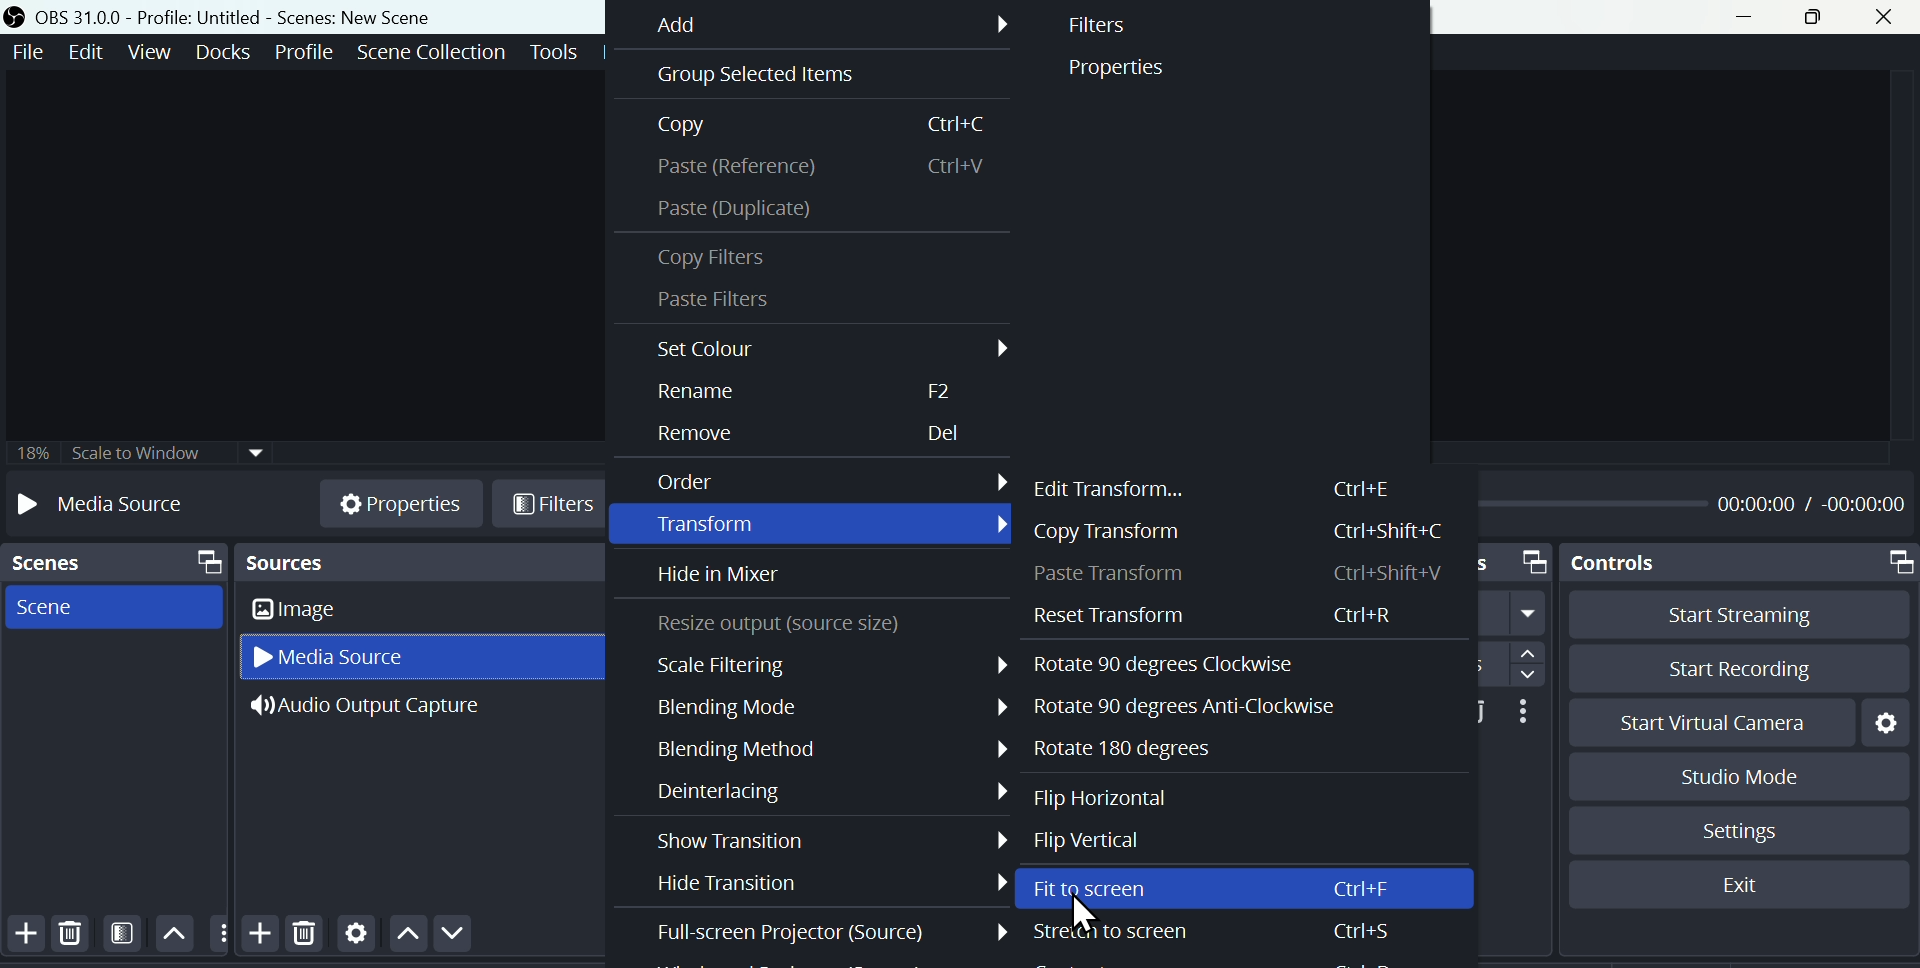 This screenshot has height=968, width=1920. I want to click on Add, so click(832, 25).